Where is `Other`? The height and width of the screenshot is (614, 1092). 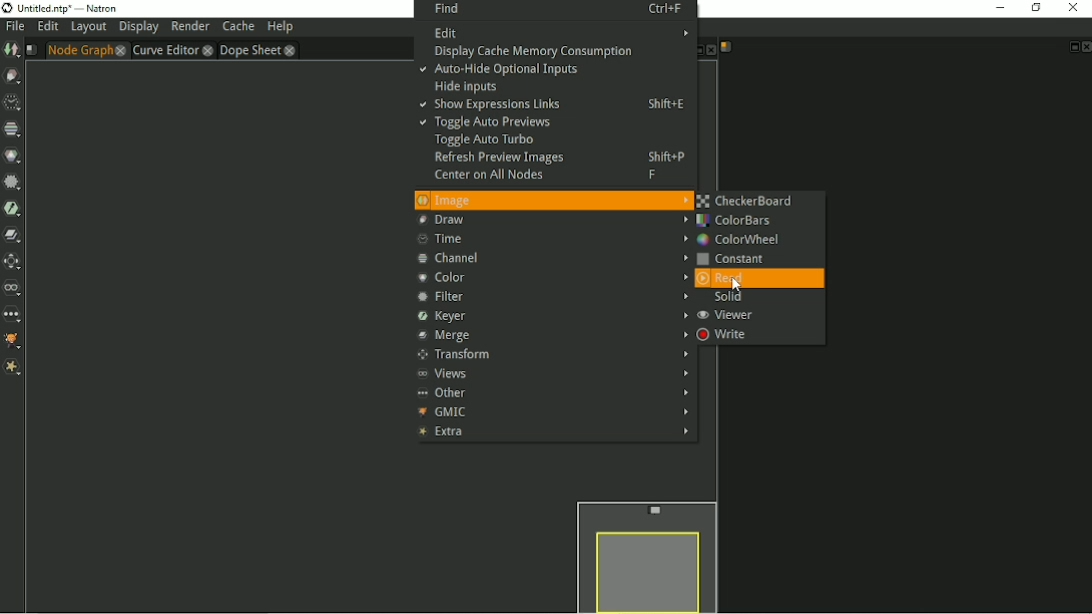 Other is located at coordinates (554, 392).